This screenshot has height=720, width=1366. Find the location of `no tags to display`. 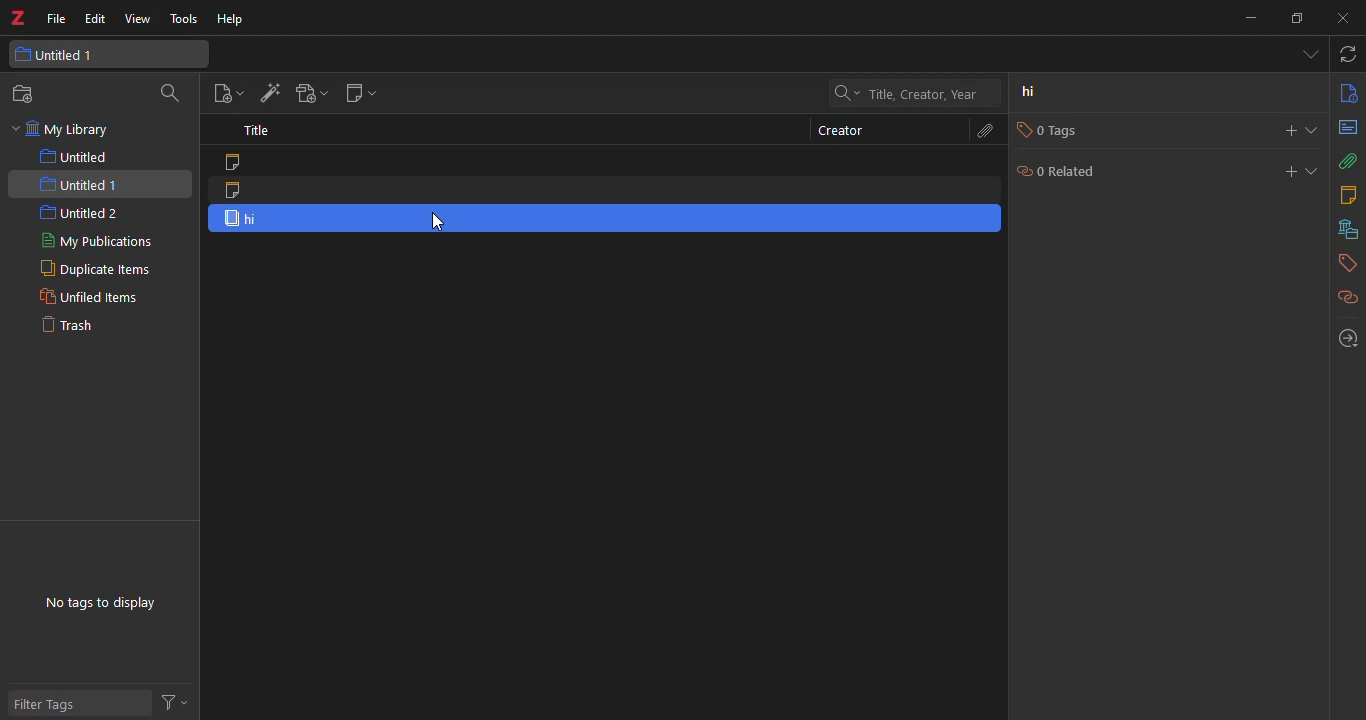

no tags to display is located at coordinates (100, 602).